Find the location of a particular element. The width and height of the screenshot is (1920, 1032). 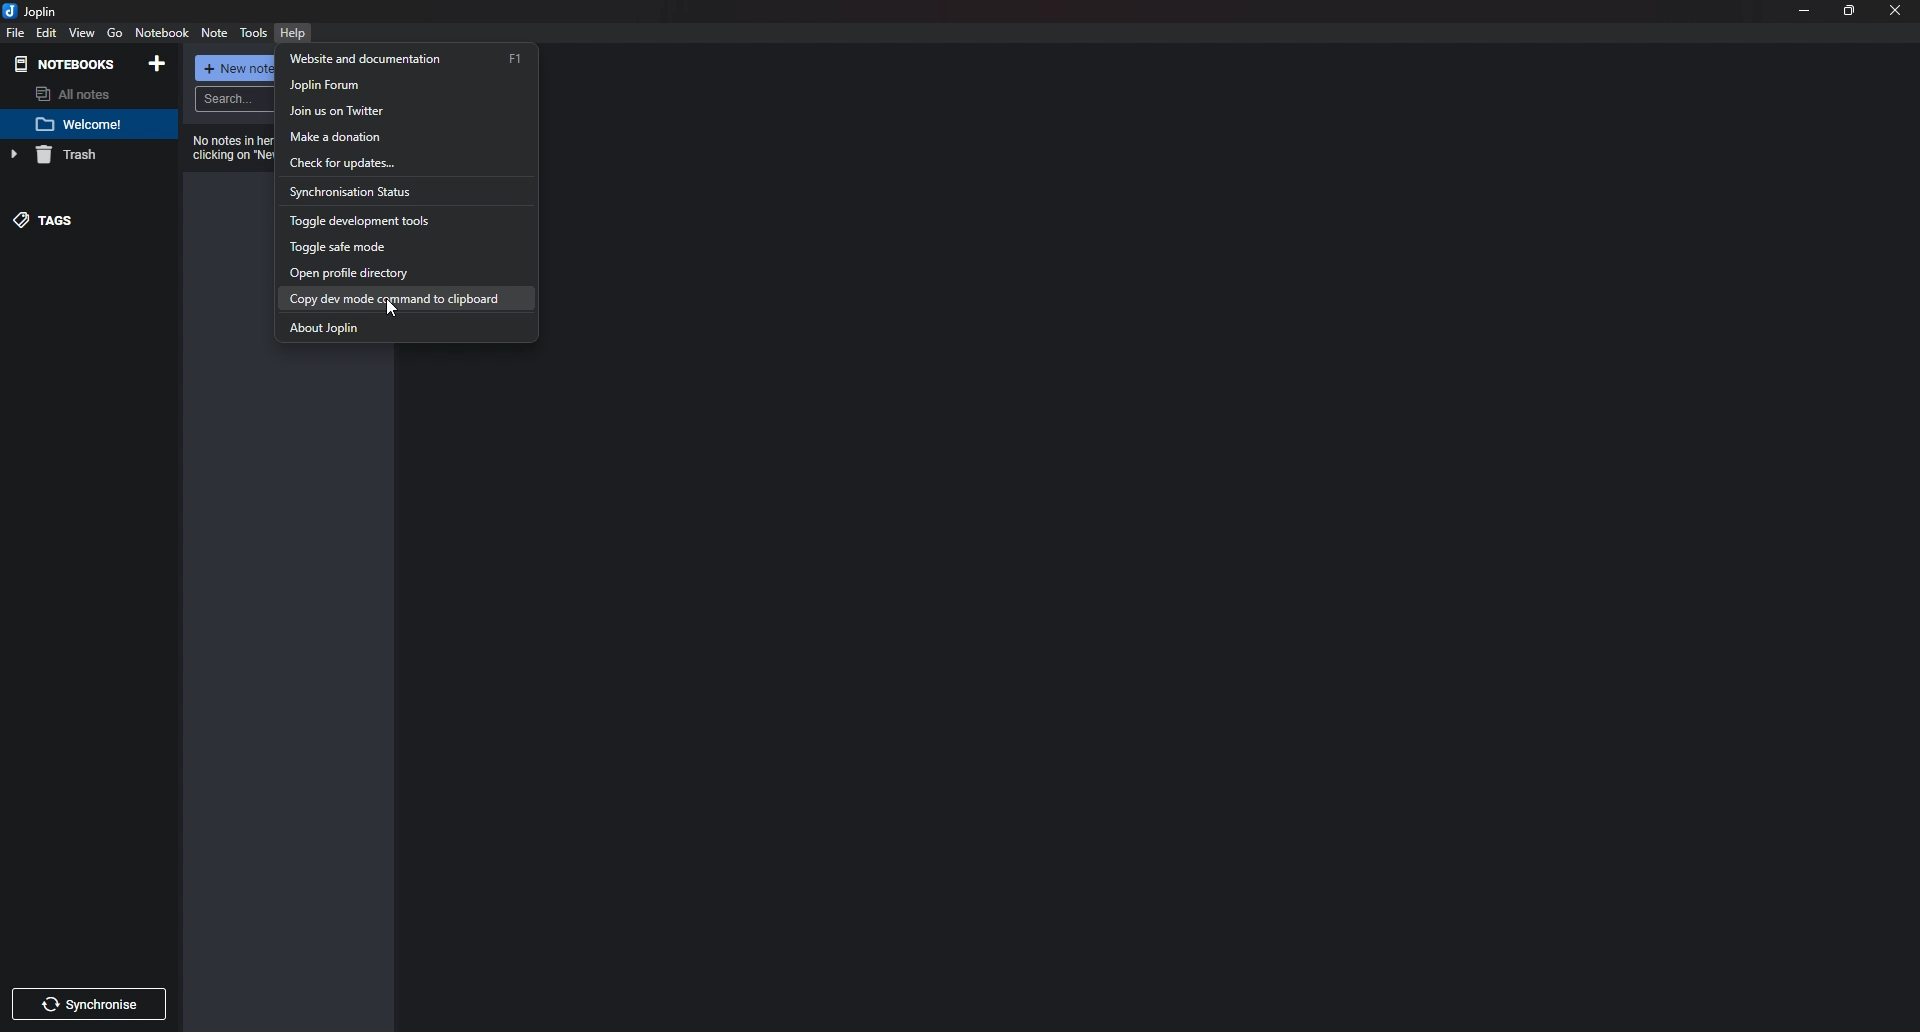

about Joplin is located at coordinates (405, 328).